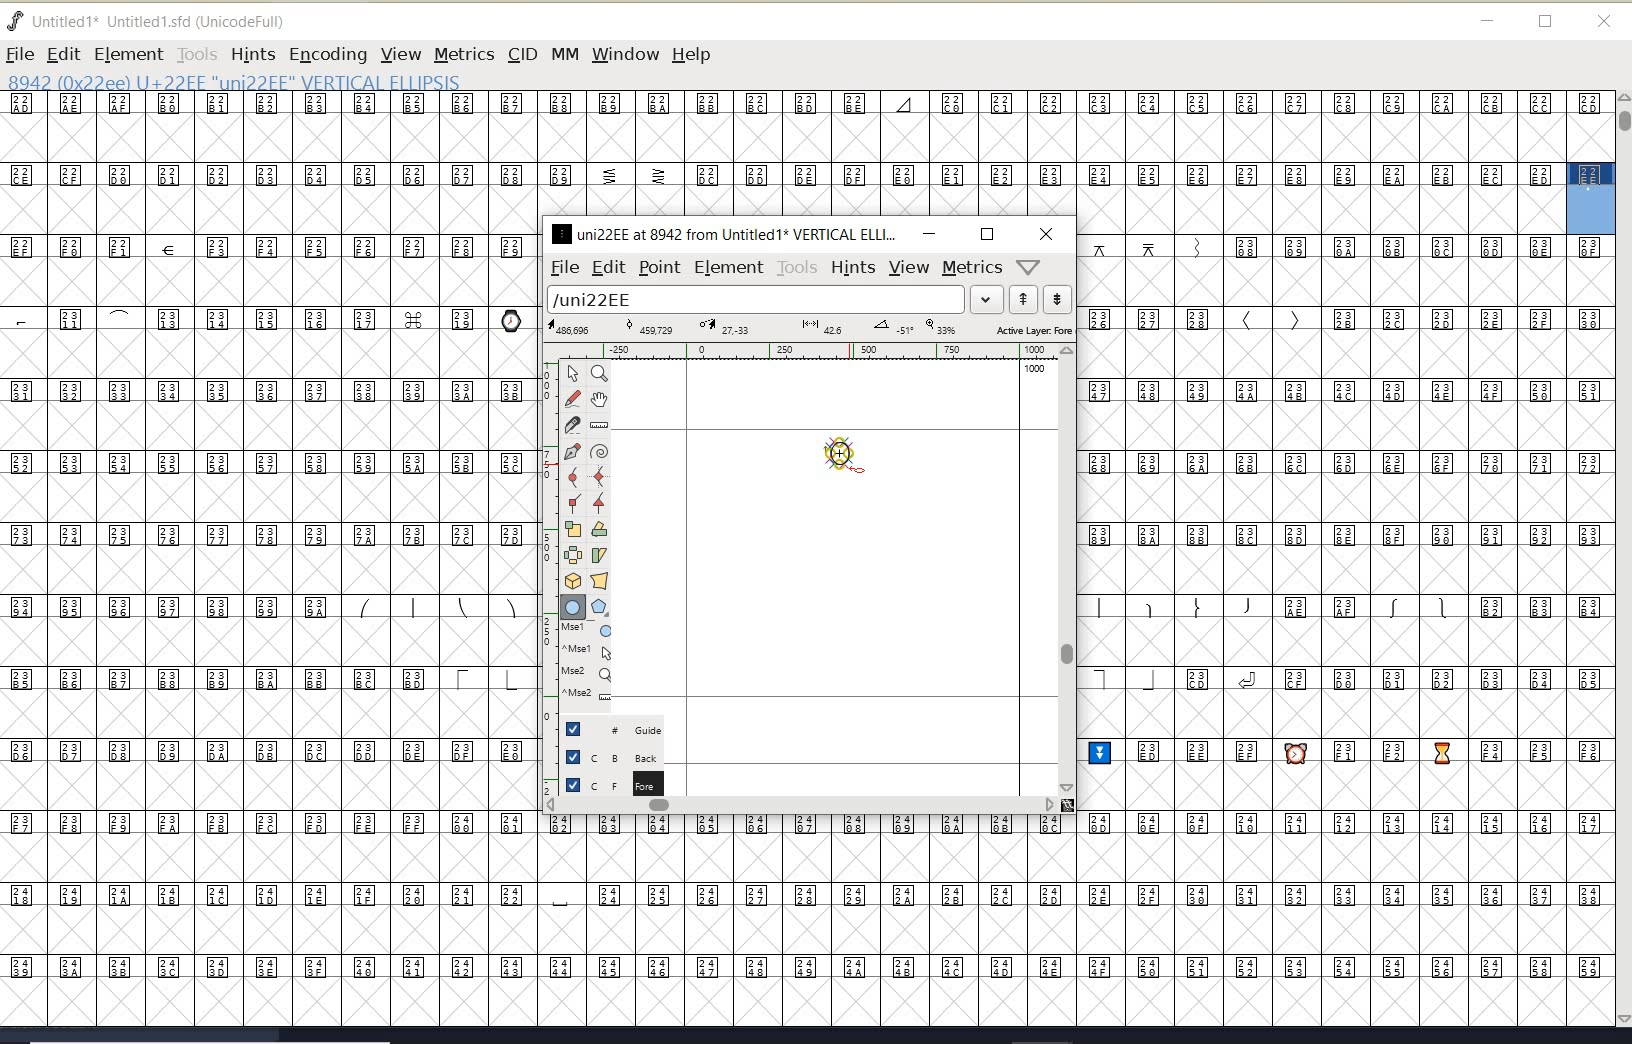 The image size is (1632, 1044). What do you see at coordinates (607, 266) in the screenshot?
I see `edit` at bounding box center [607, 266].